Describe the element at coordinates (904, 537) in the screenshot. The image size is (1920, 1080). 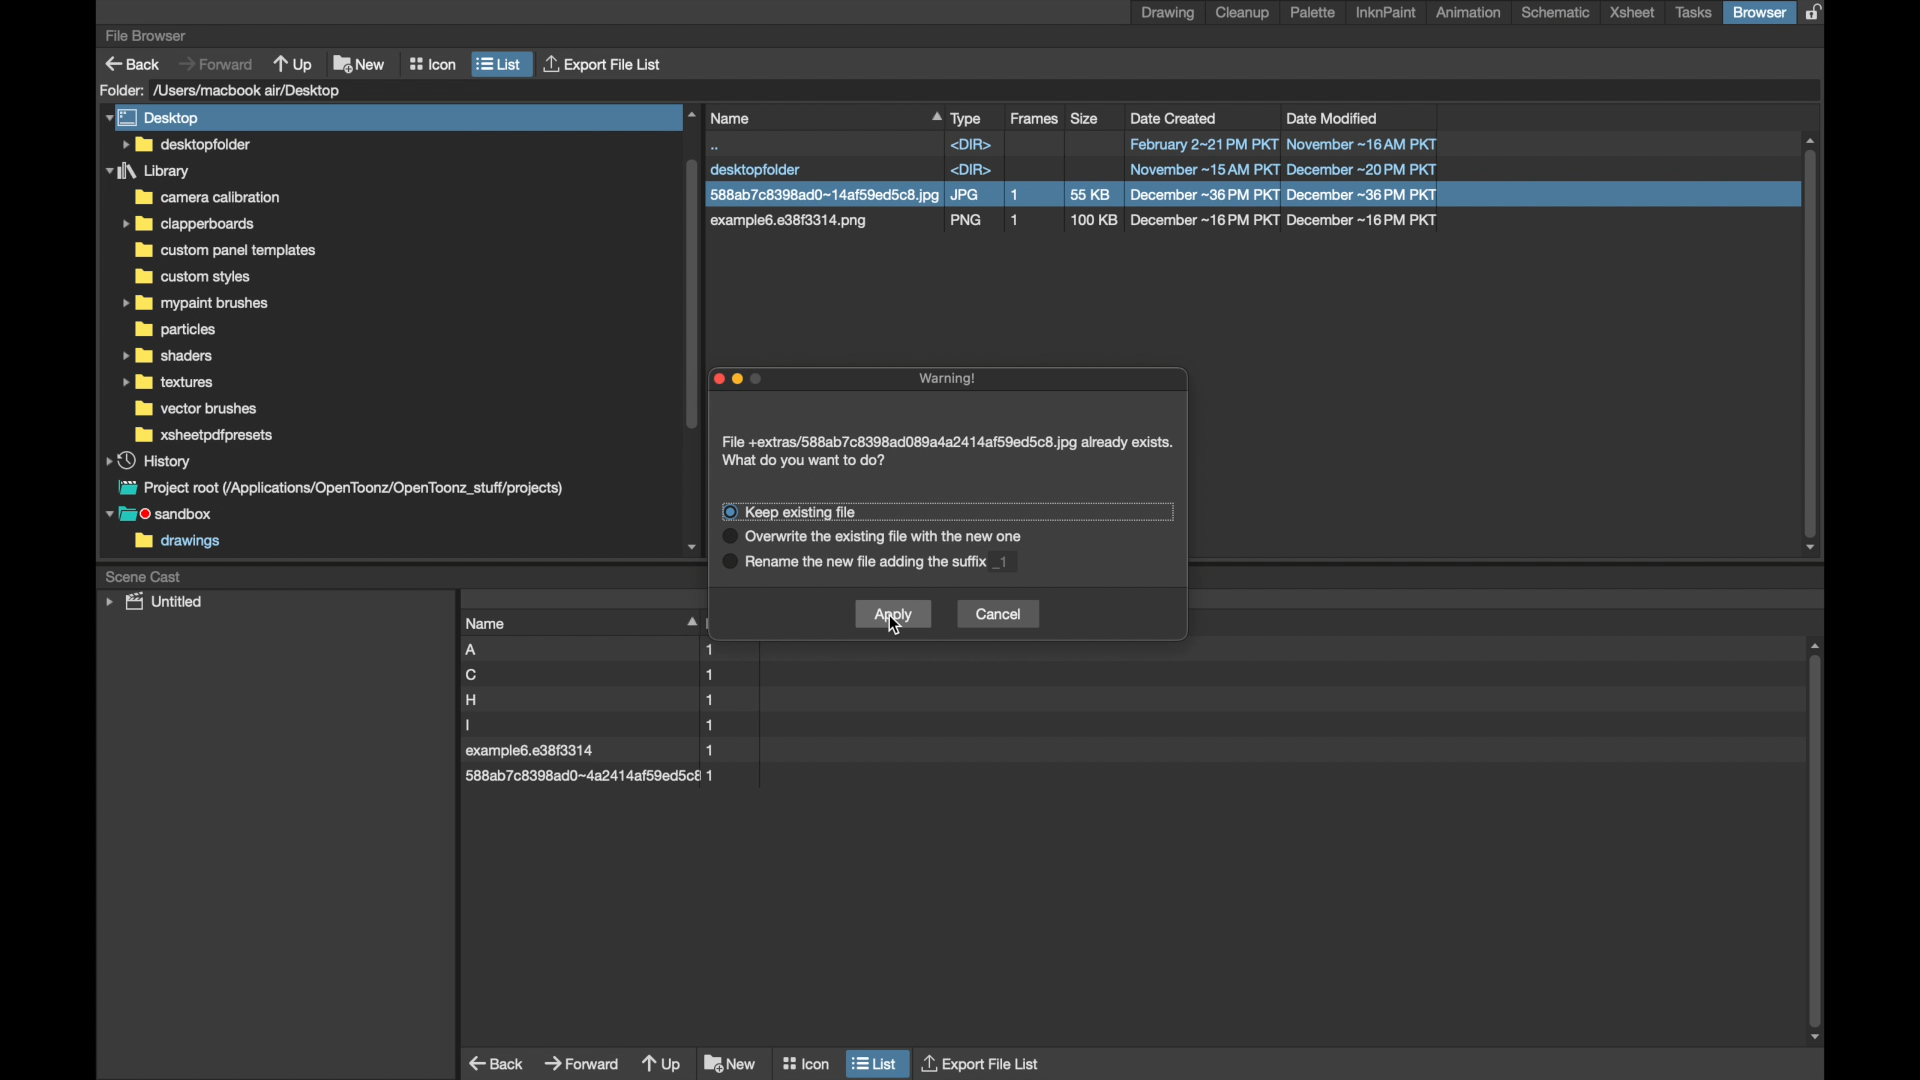
I see `description` at that location.